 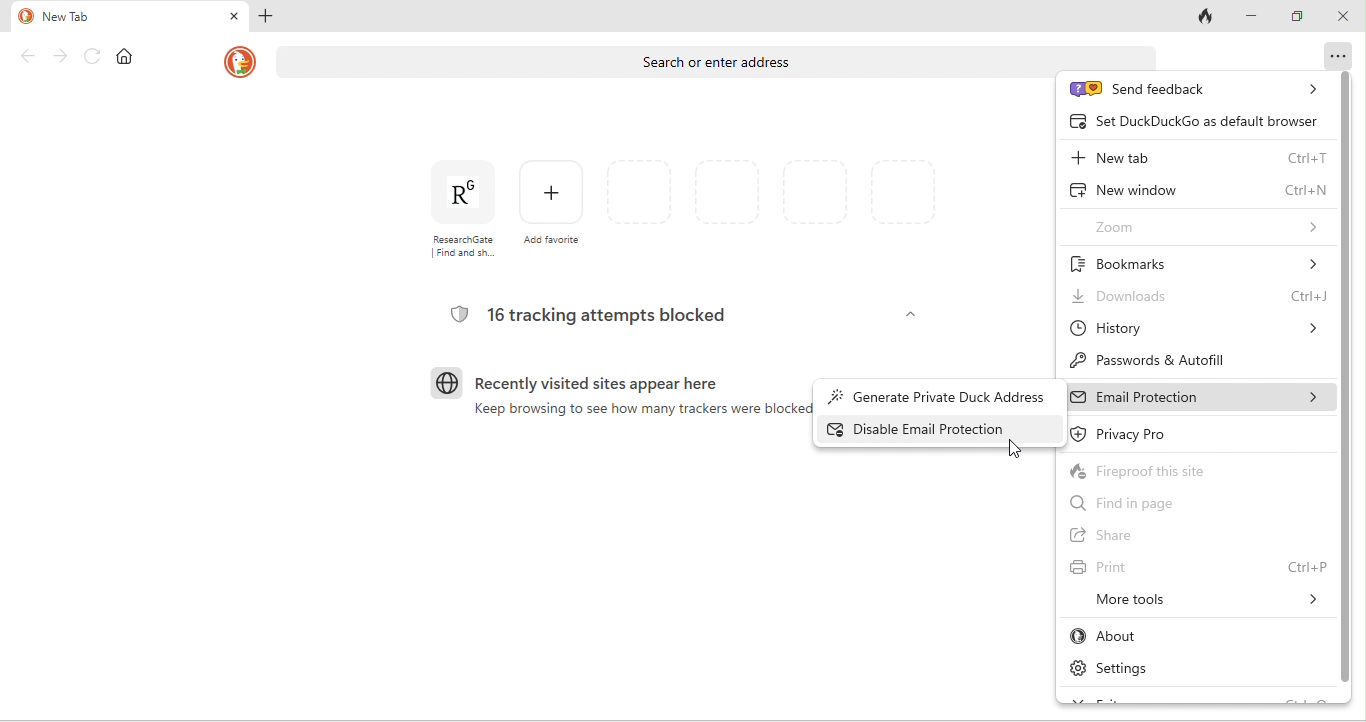 What do you see at coordinates (1208, 224) in the screenshot?
I see `zoom` at bounding box center [1208, 224].